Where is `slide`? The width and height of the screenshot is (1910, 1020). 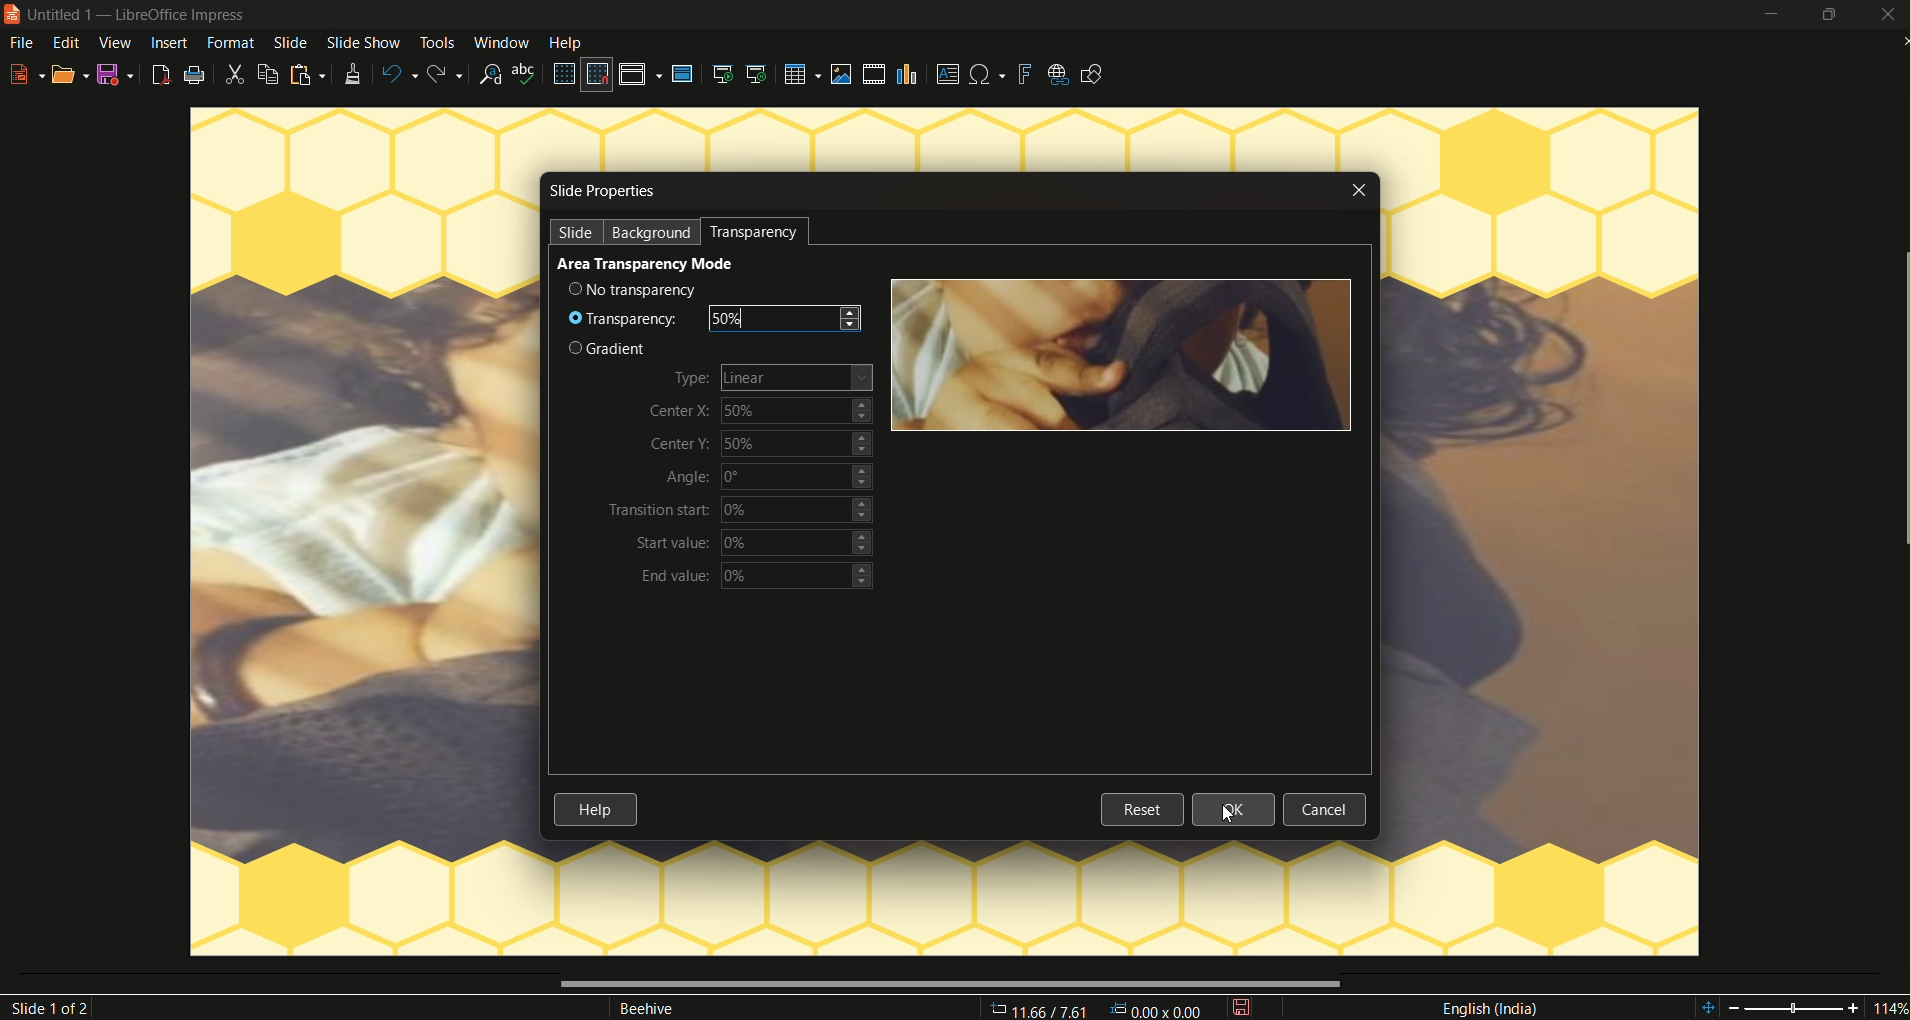
slide is located at coordinates (578, 233).